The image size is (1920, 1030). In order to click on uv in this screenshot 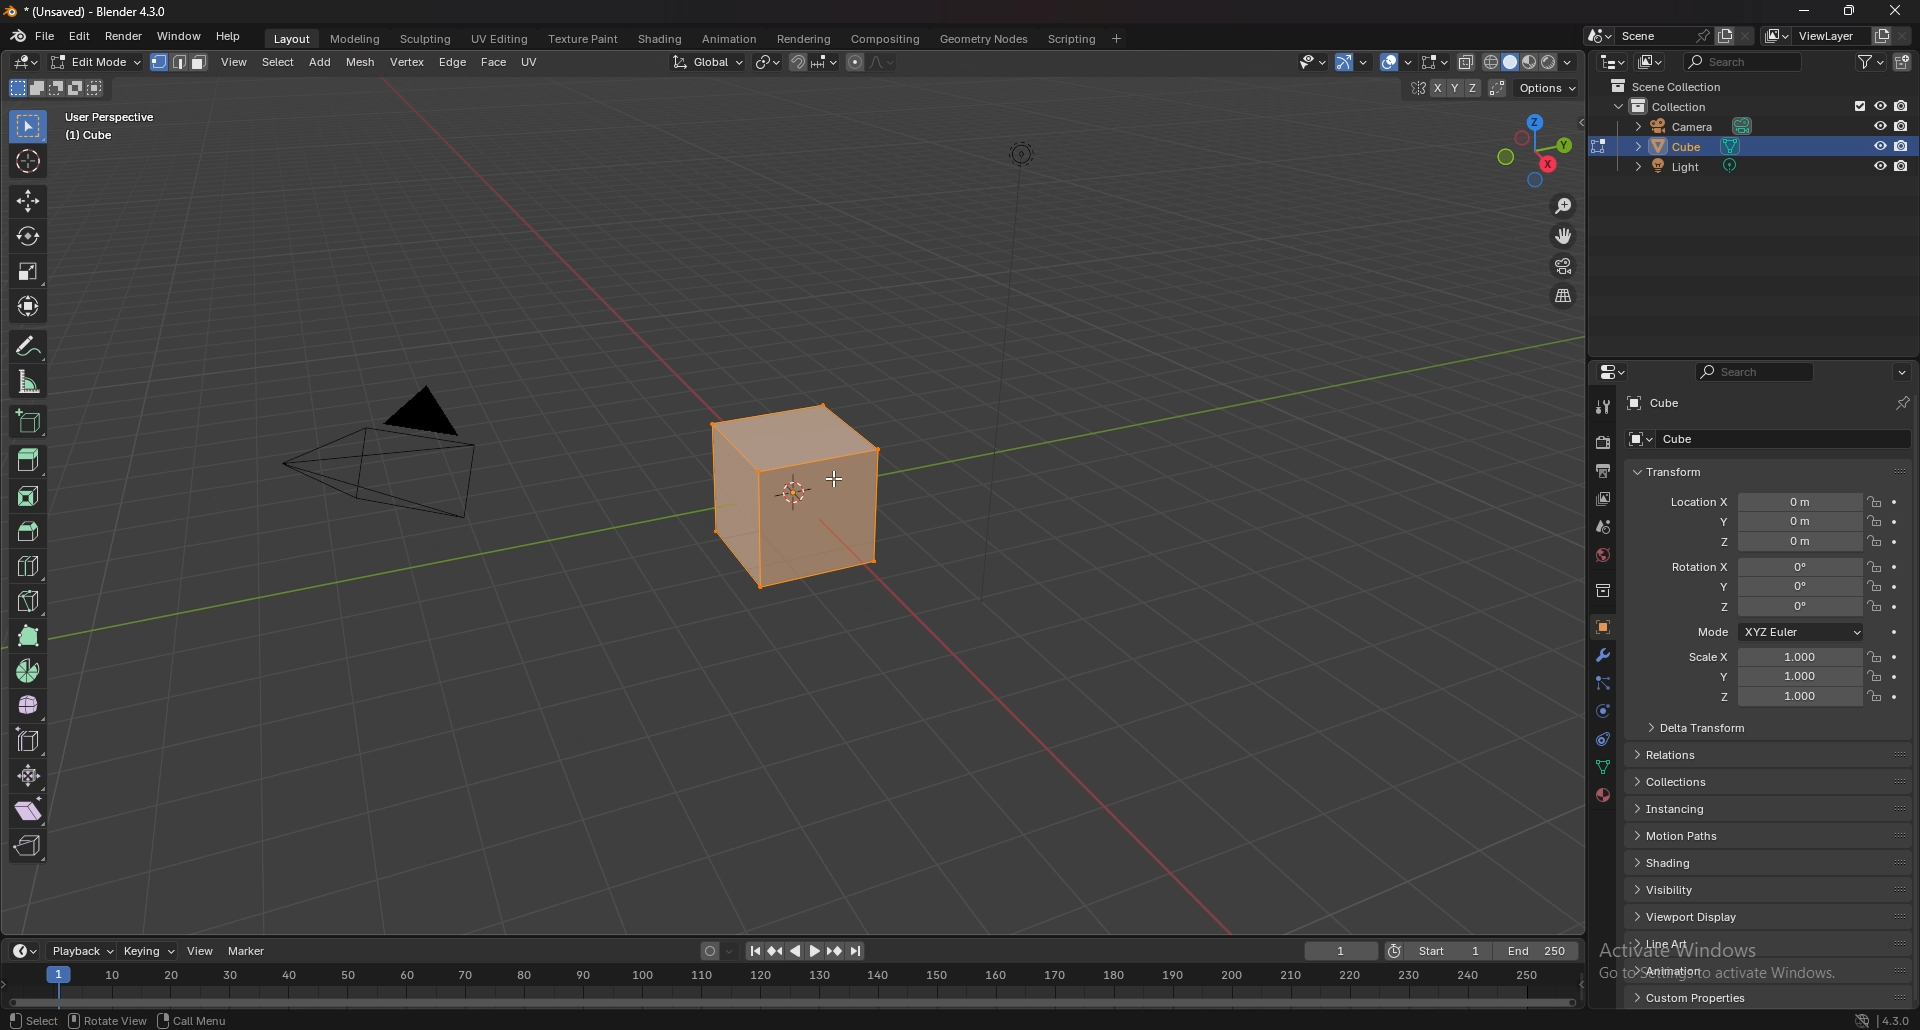, I will do `click(532, 60)`.